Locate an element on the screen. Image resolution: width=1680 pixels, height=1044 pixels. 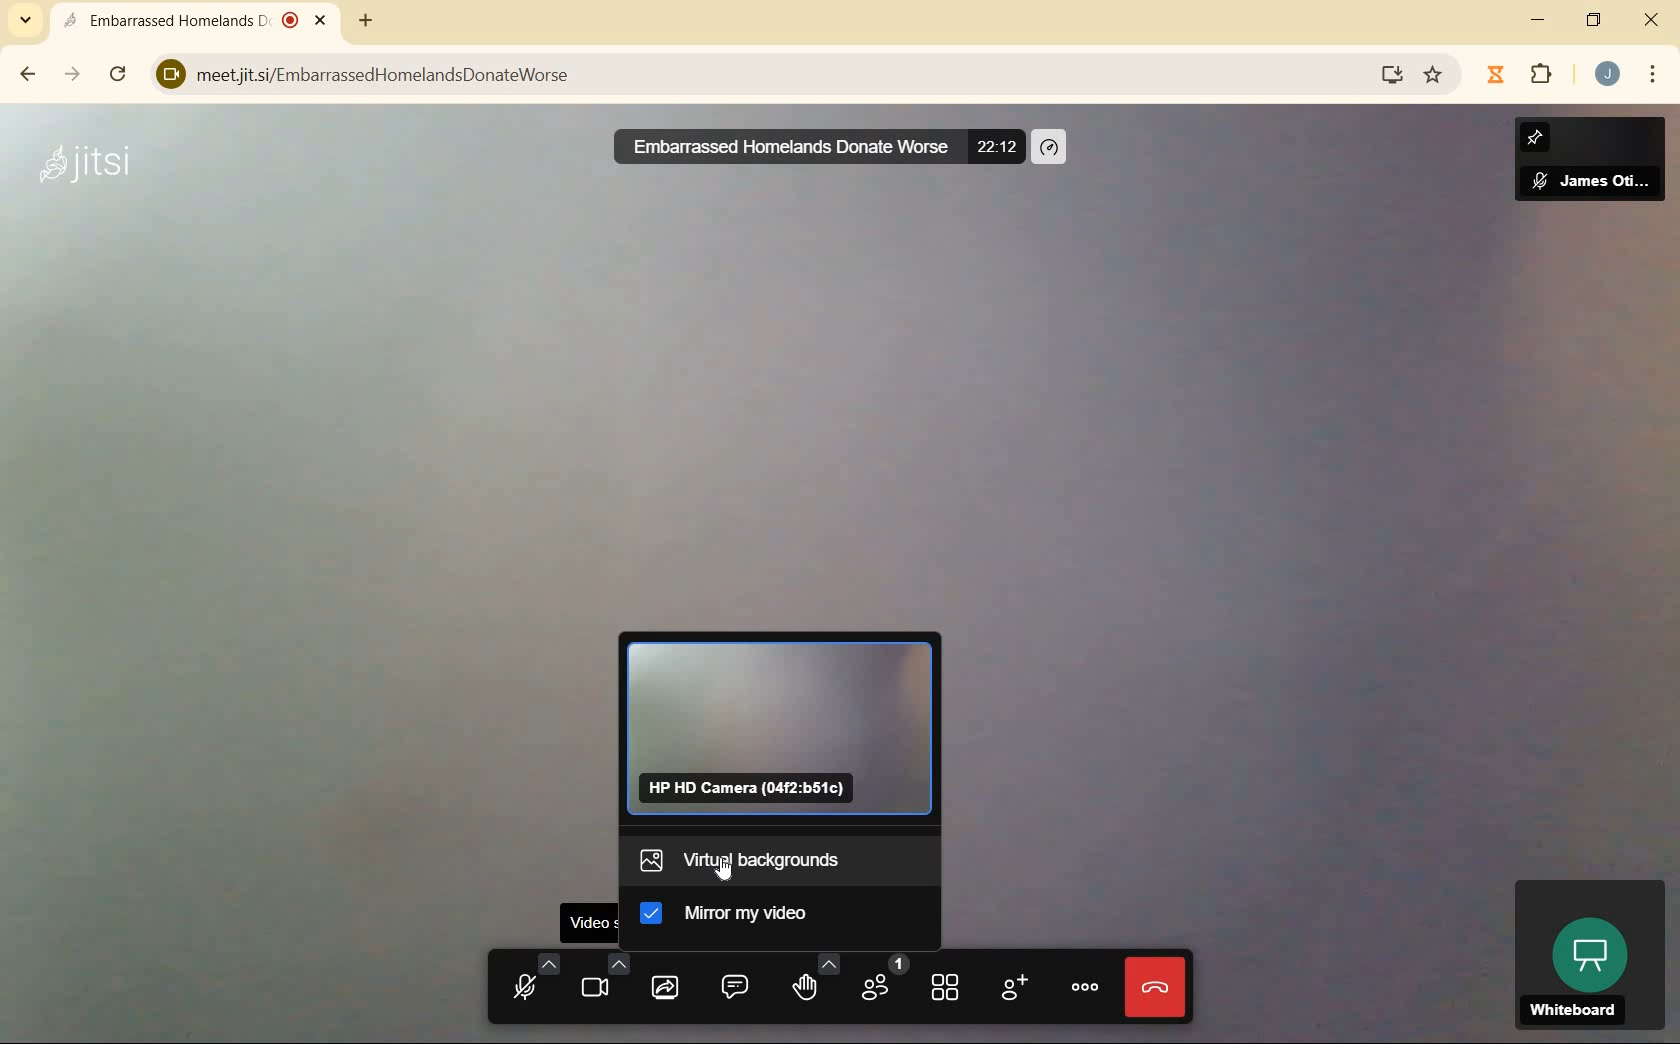
Embarrassed Homelands is located at coordinates (193, 19).